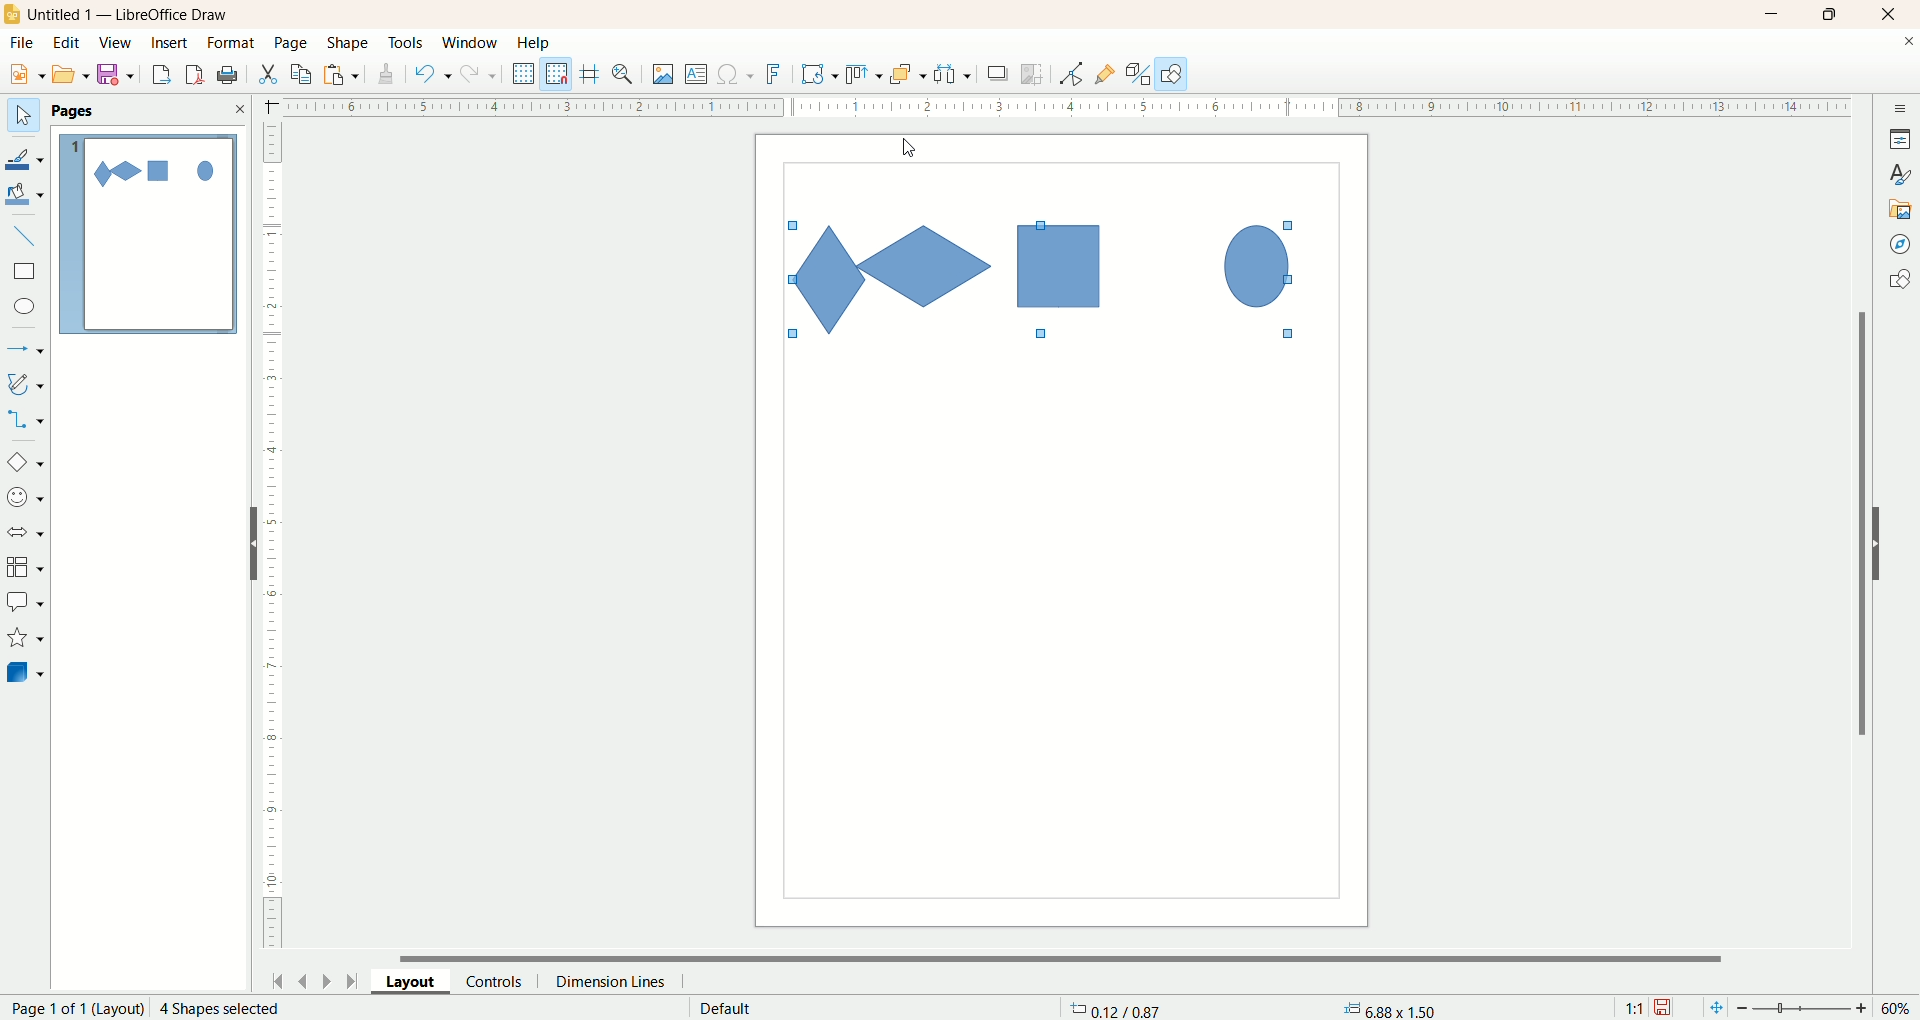 This screenshot has width=1920, height=1020. What do you see at coordinates (355, 979) in the screenshot?
I see `last page` at bounding box center [355, 979].